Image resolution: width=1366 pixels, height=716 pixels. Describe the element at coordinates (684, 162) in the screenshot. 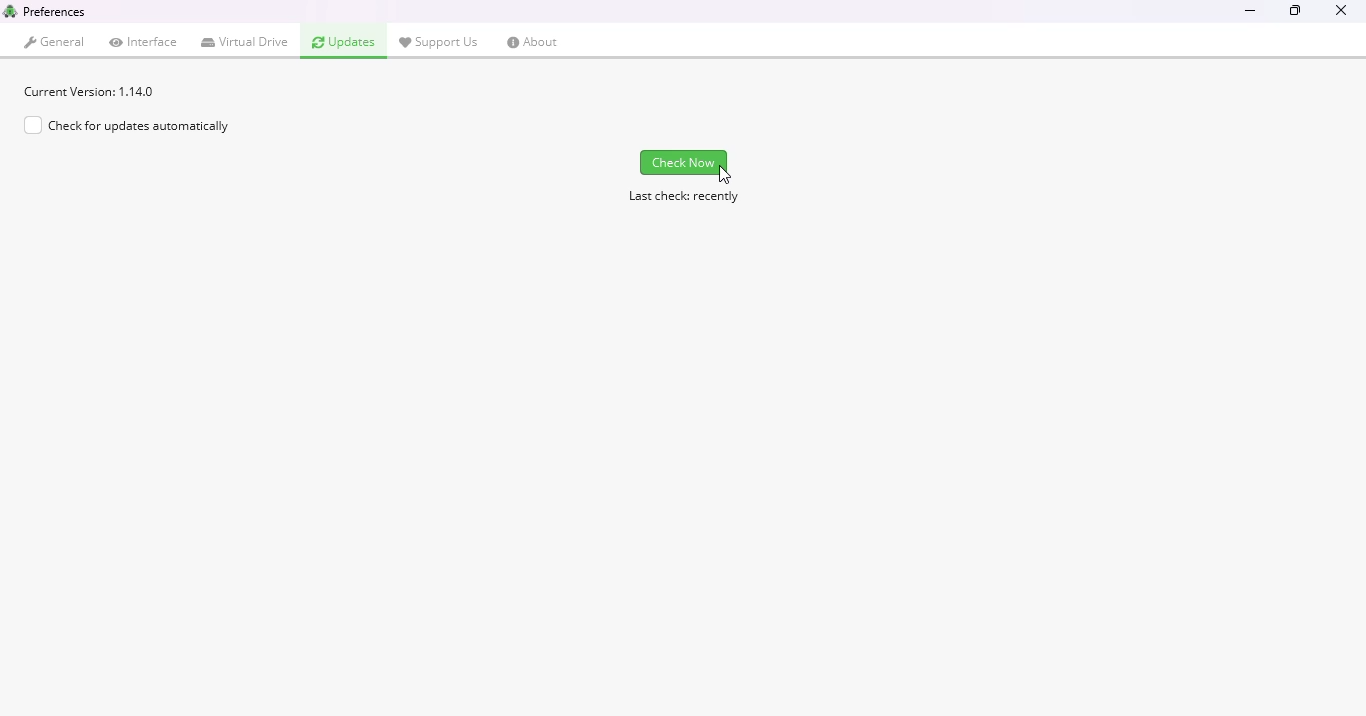

I see `check now` at that location.